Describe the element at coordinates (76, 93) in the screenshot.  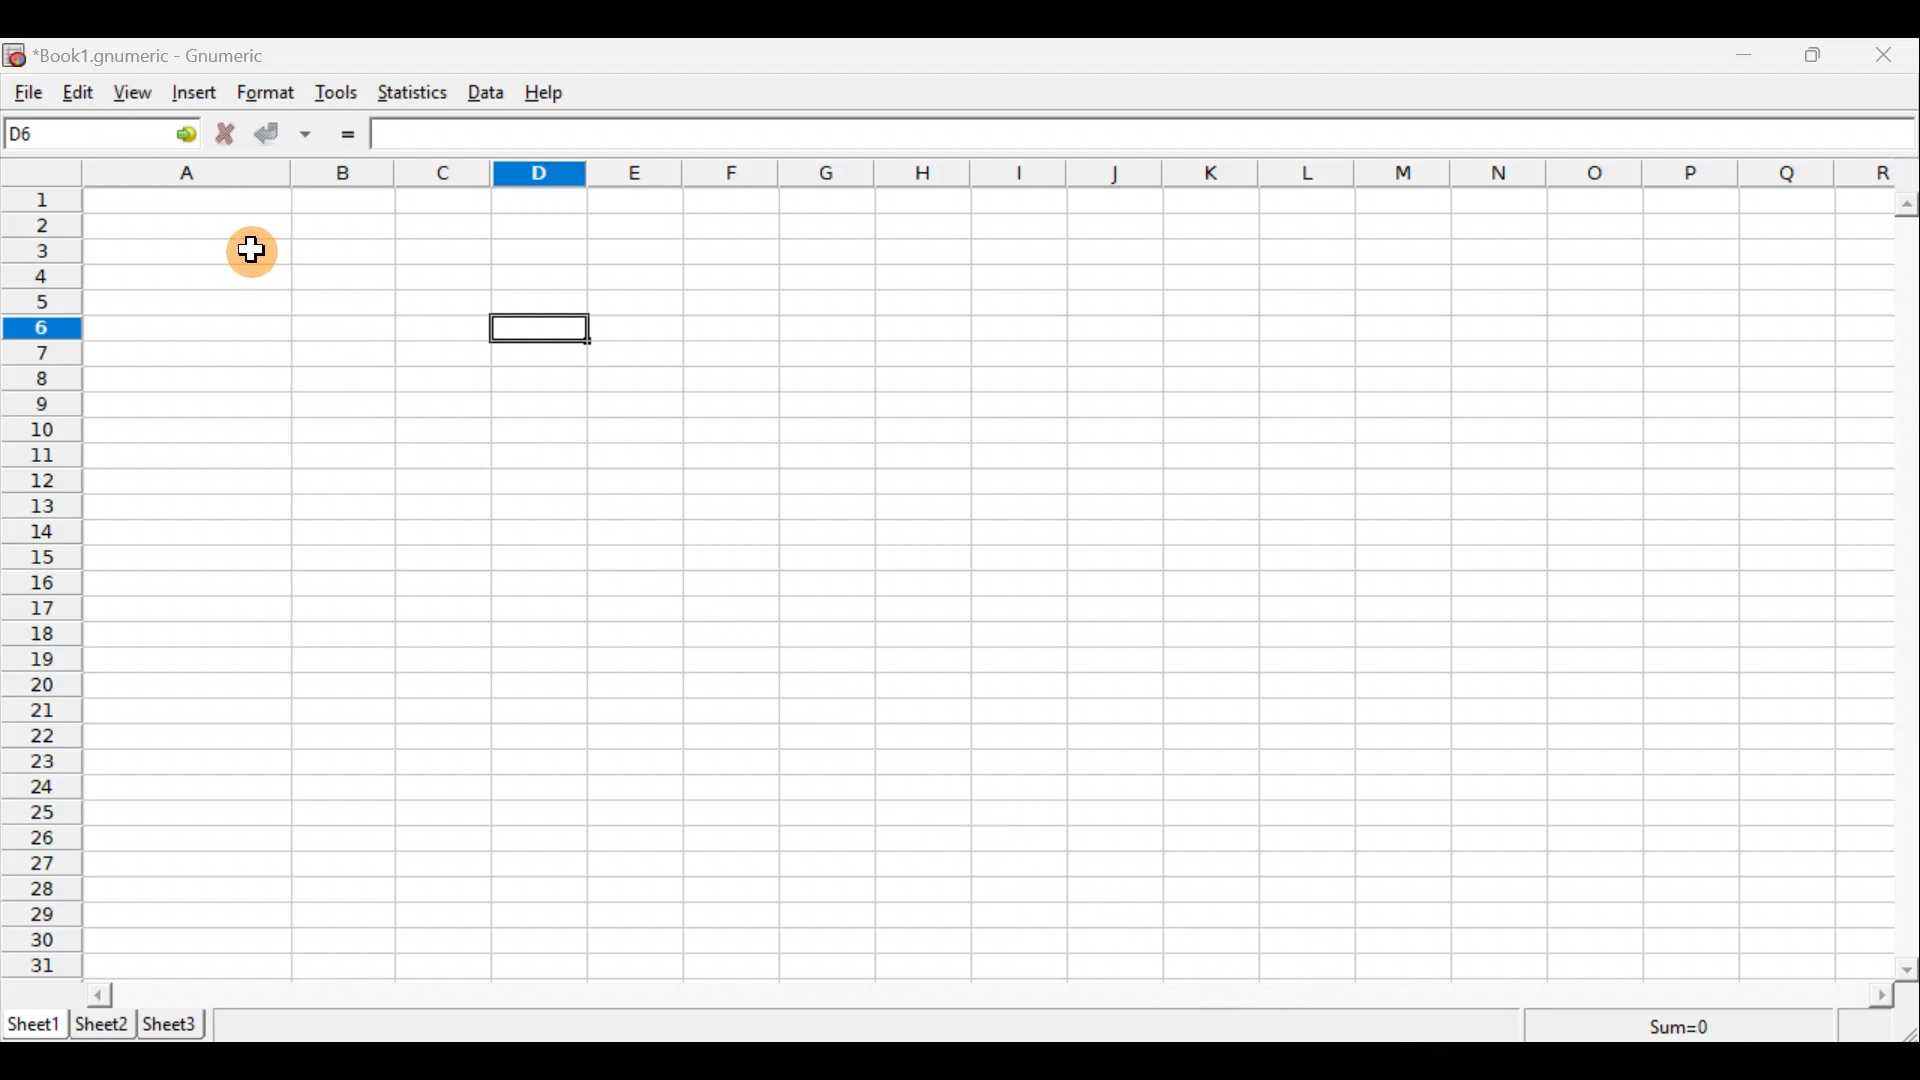
I see `Edit` at that location.